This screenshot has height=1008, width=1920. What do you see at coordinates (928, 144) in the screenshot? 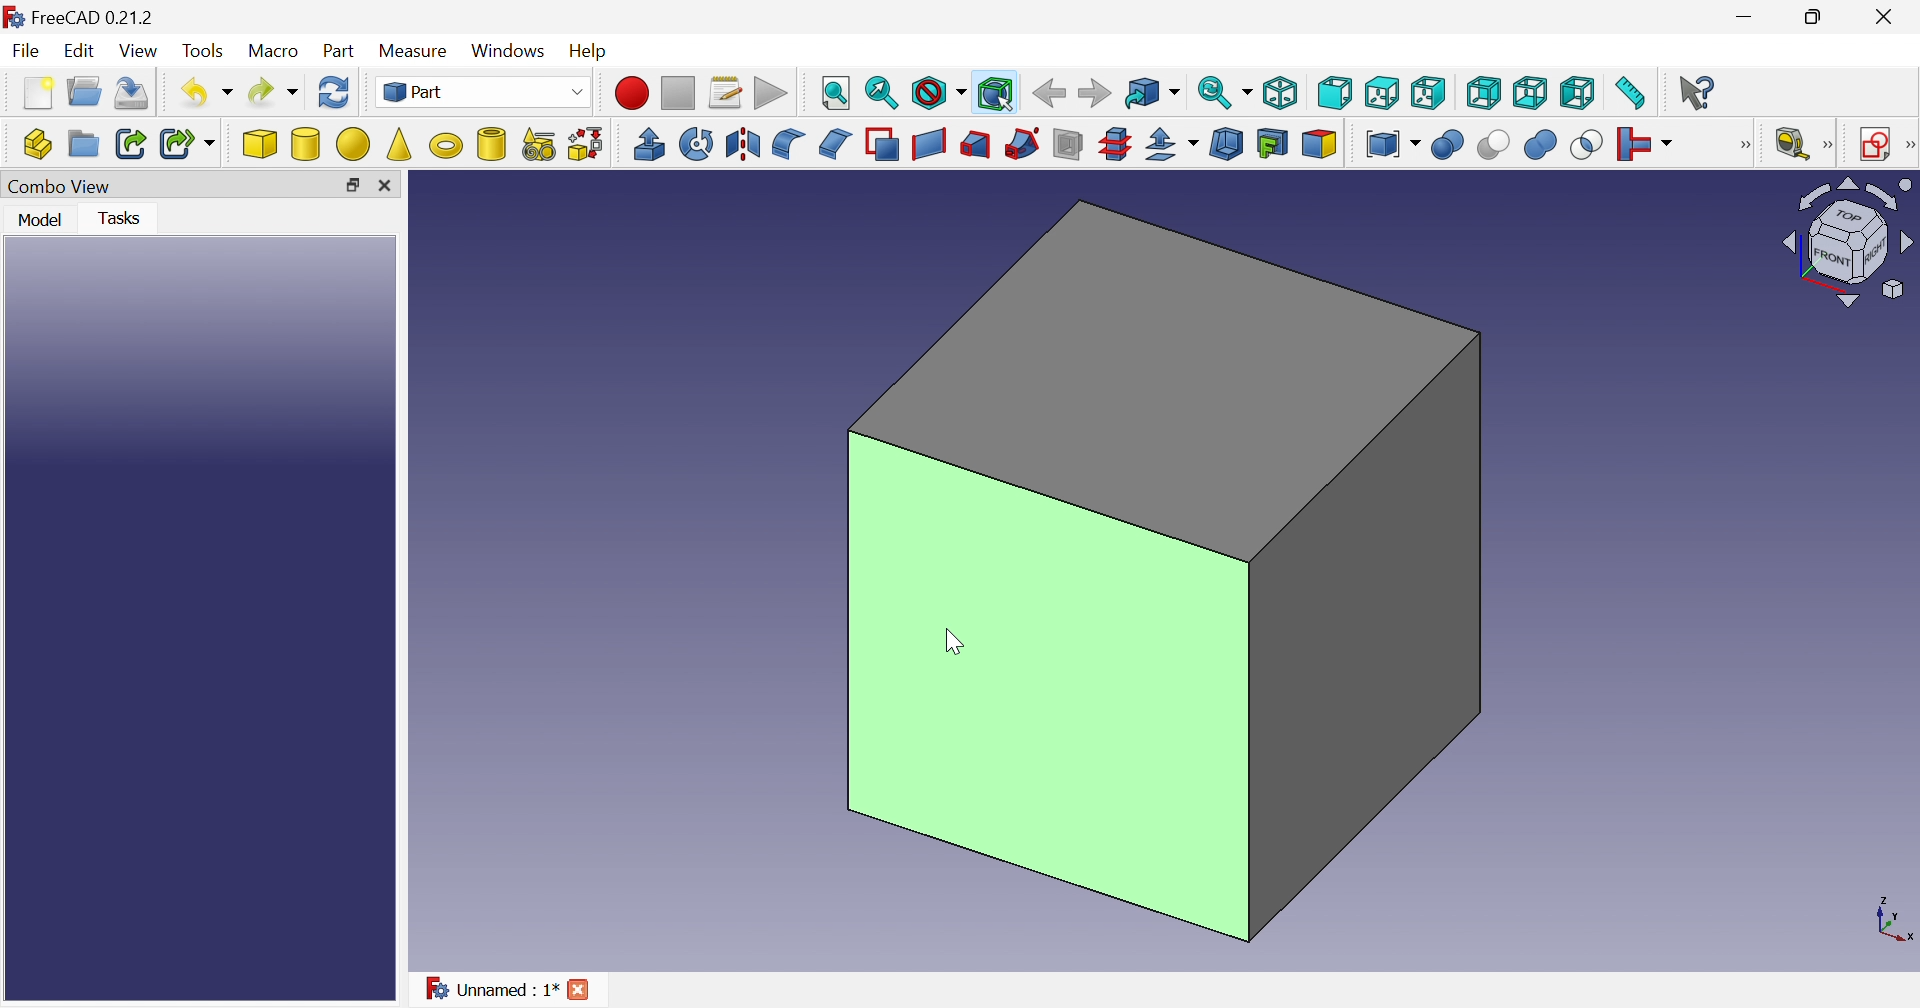
I see `Create rules surface` at bounding box center [928, 144].